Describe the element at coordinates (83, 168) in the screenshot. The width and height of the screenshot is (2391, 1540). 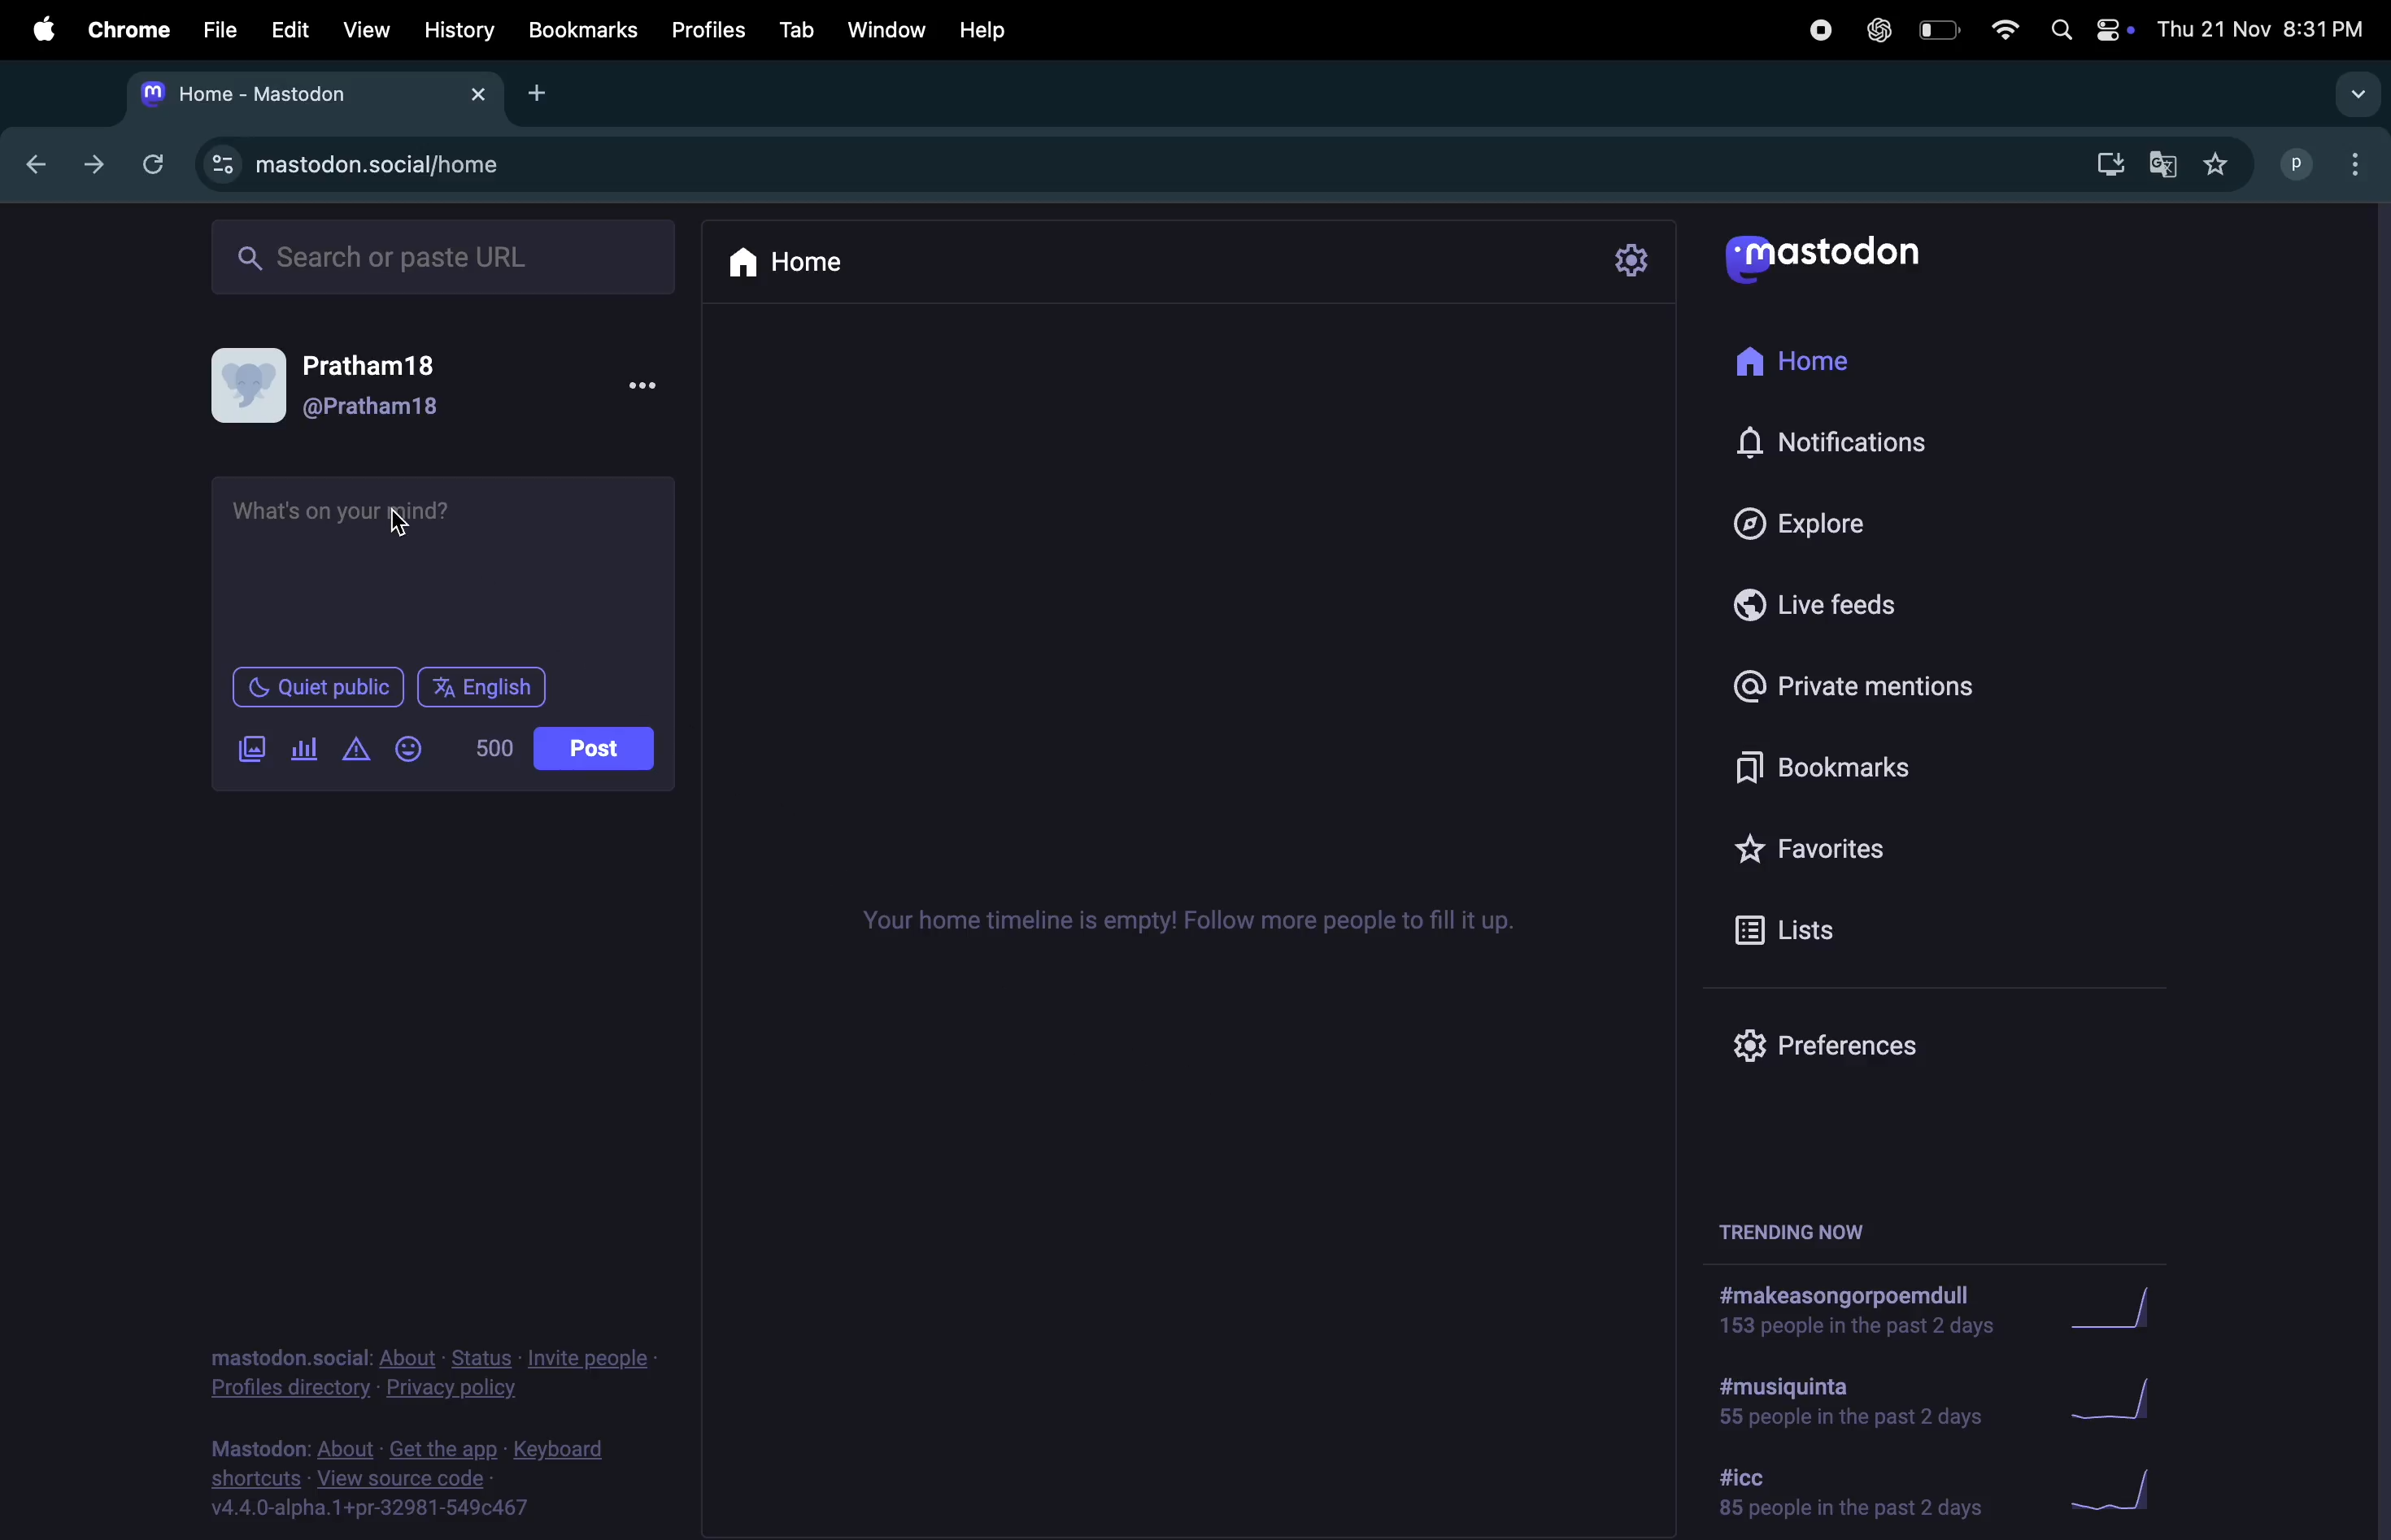
I see `forward` at that location.